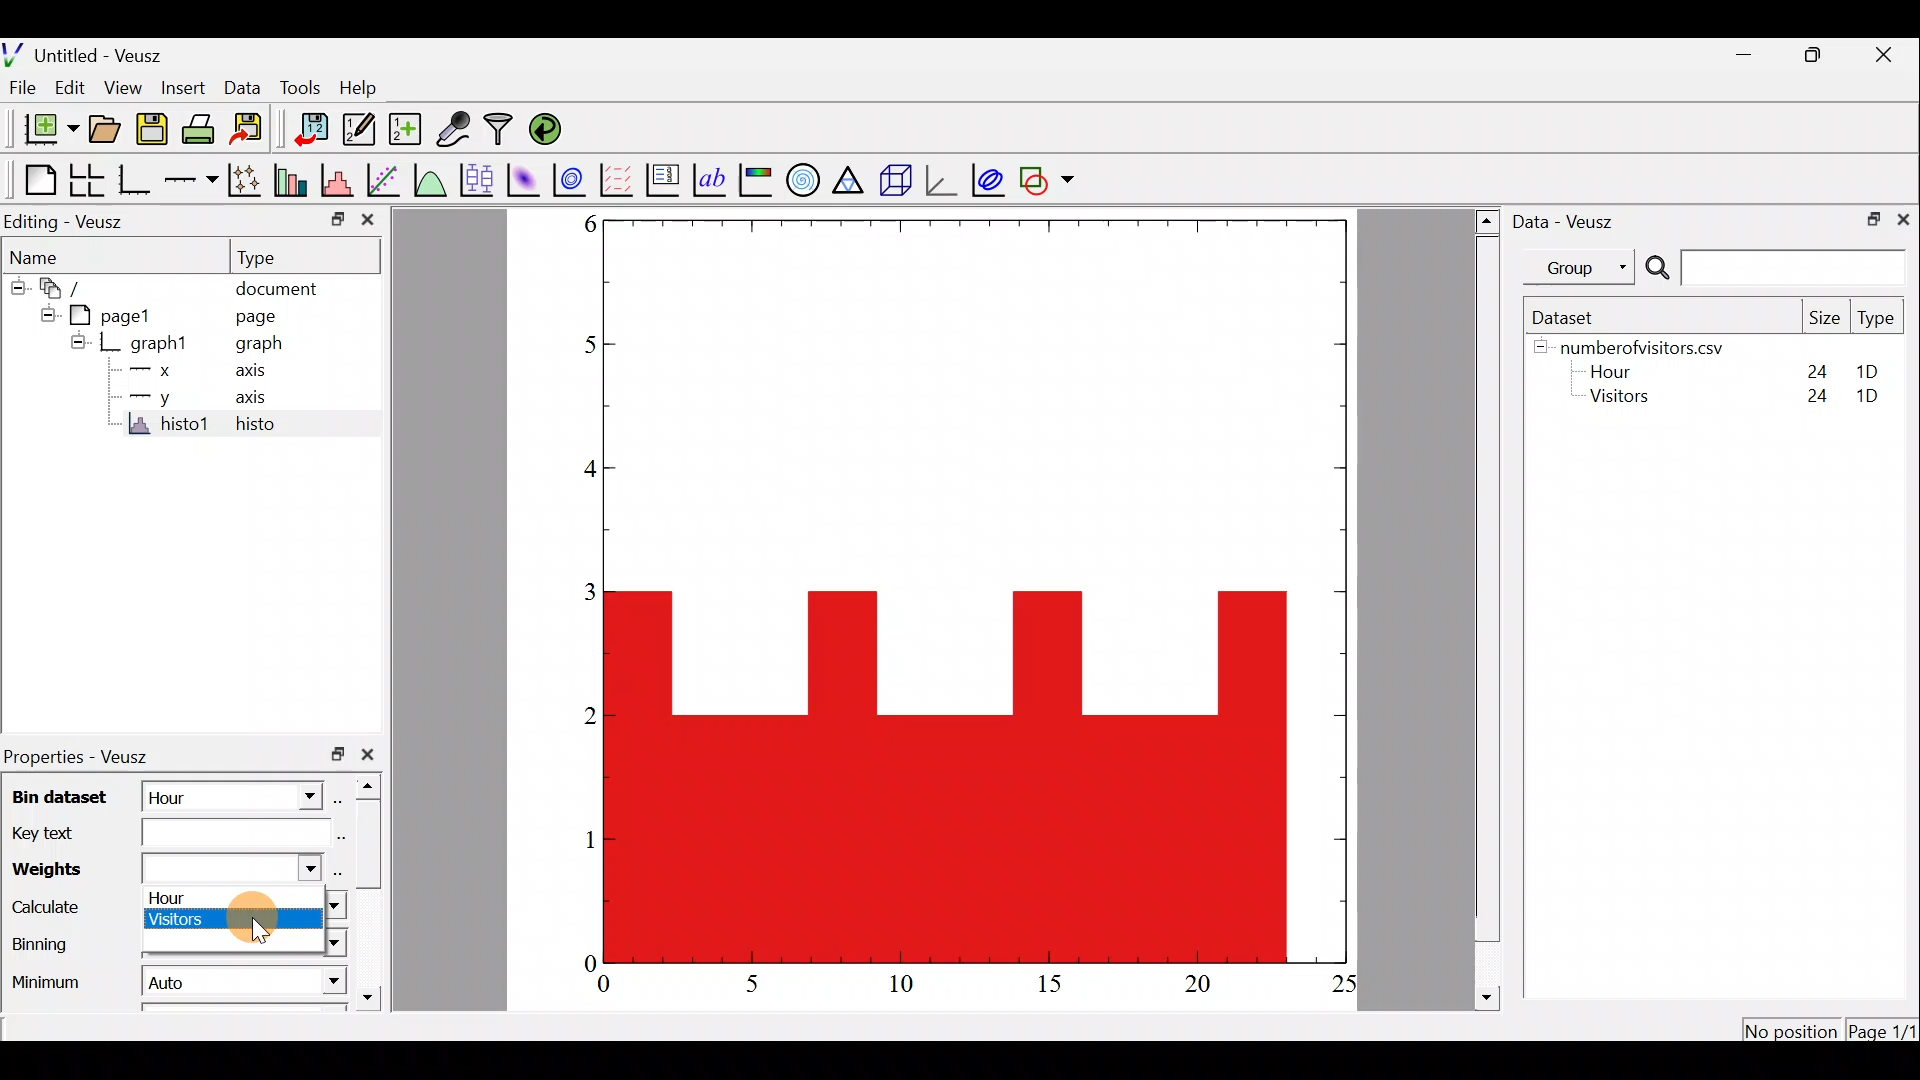 This screenshot has height=1080, width=1920. Describe the element at coordinates (199, 128) in the screenshot. I see `print the document` at that location.